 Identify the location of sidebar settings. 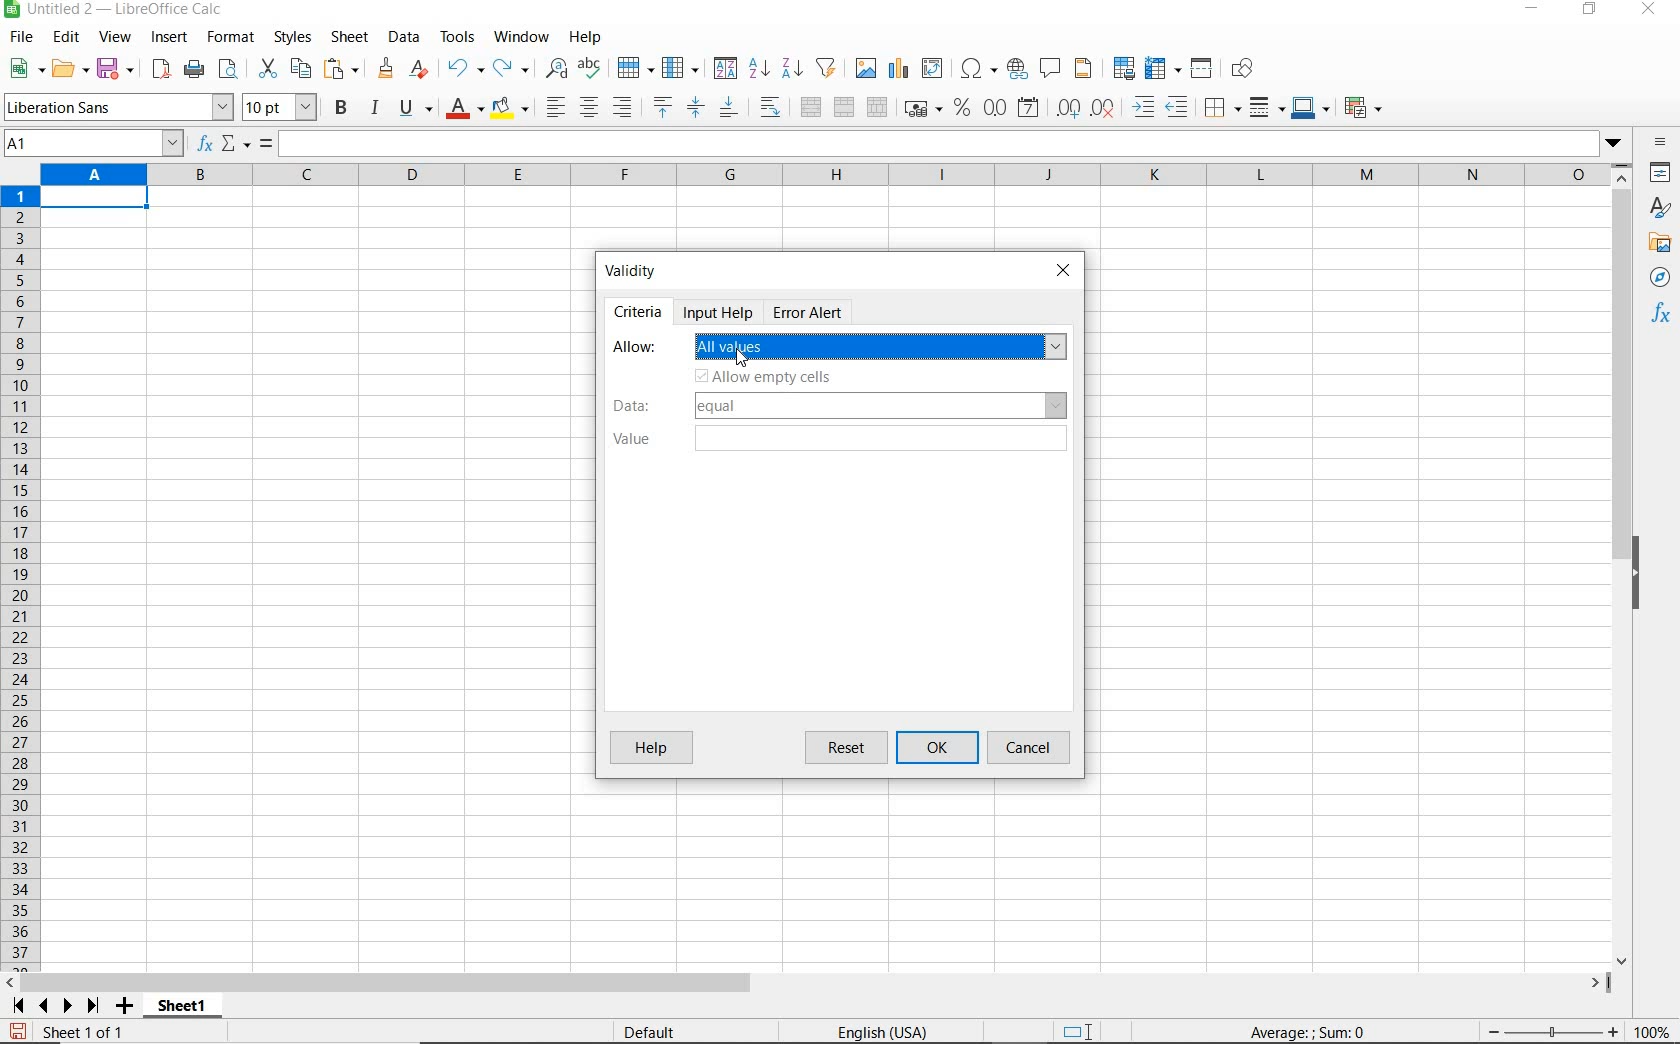
(1661, 144).